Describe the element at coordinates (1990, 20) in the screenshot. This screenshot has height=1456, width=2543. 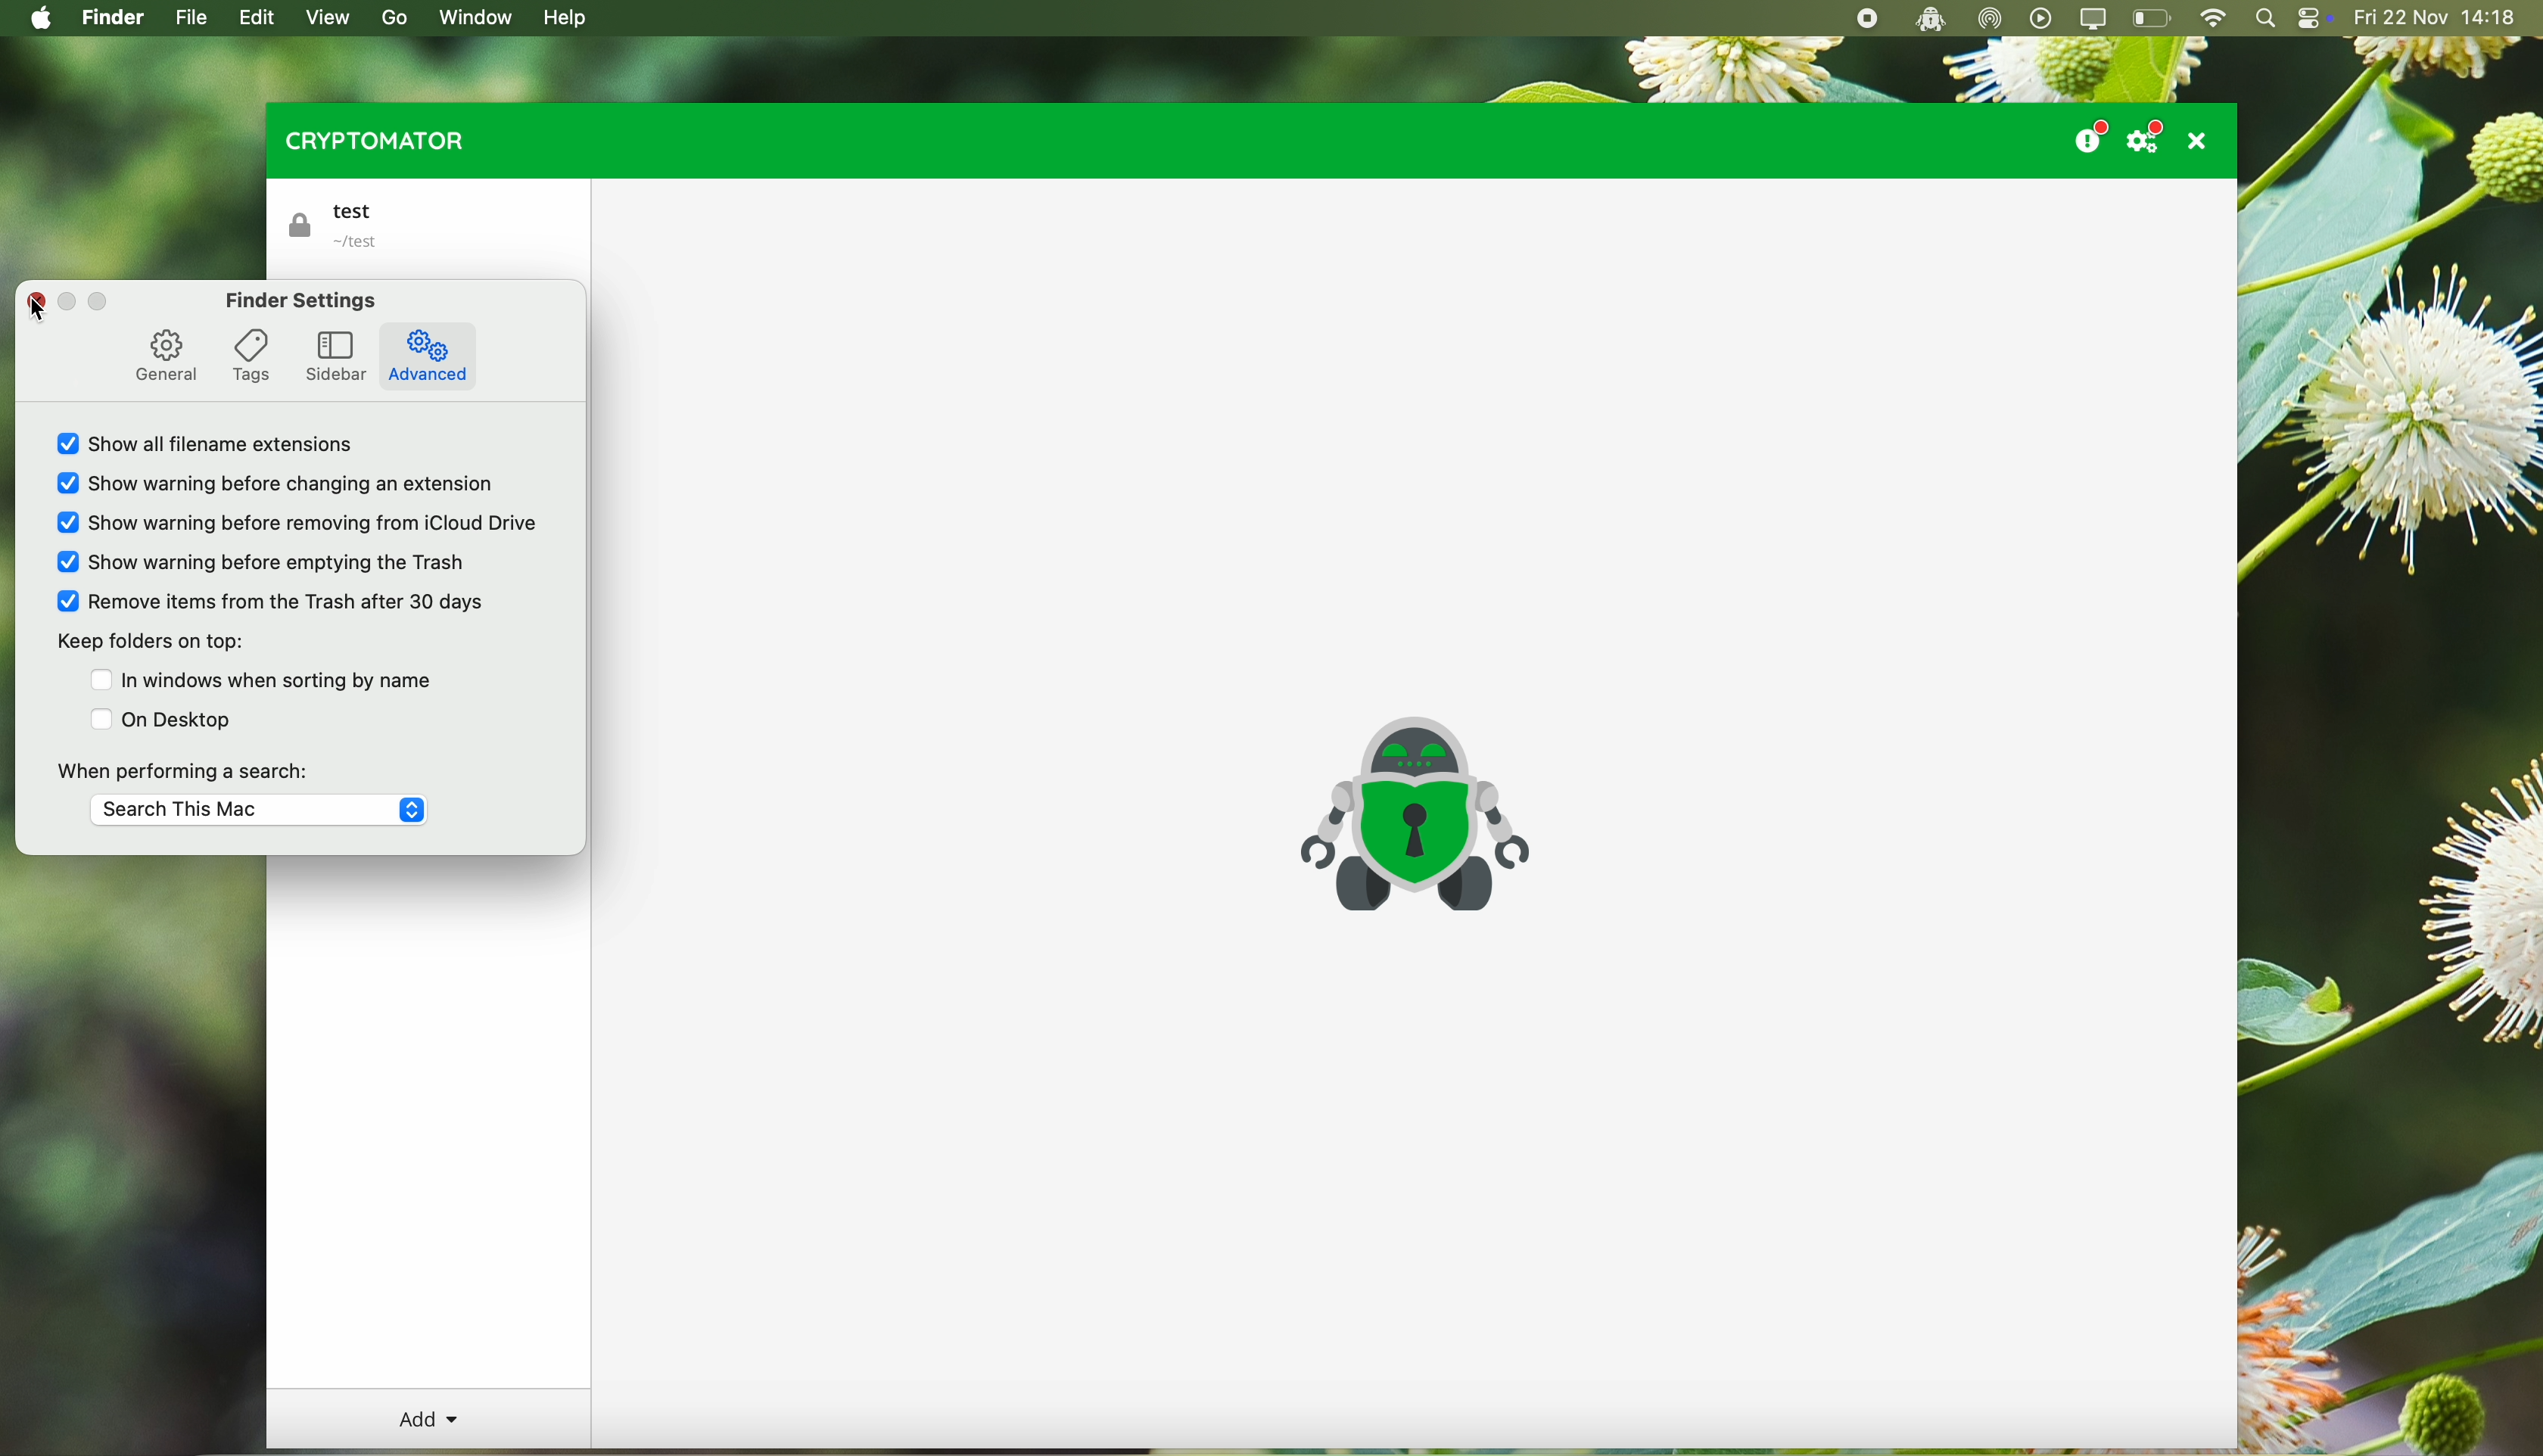
I see `airdrop` at that location.